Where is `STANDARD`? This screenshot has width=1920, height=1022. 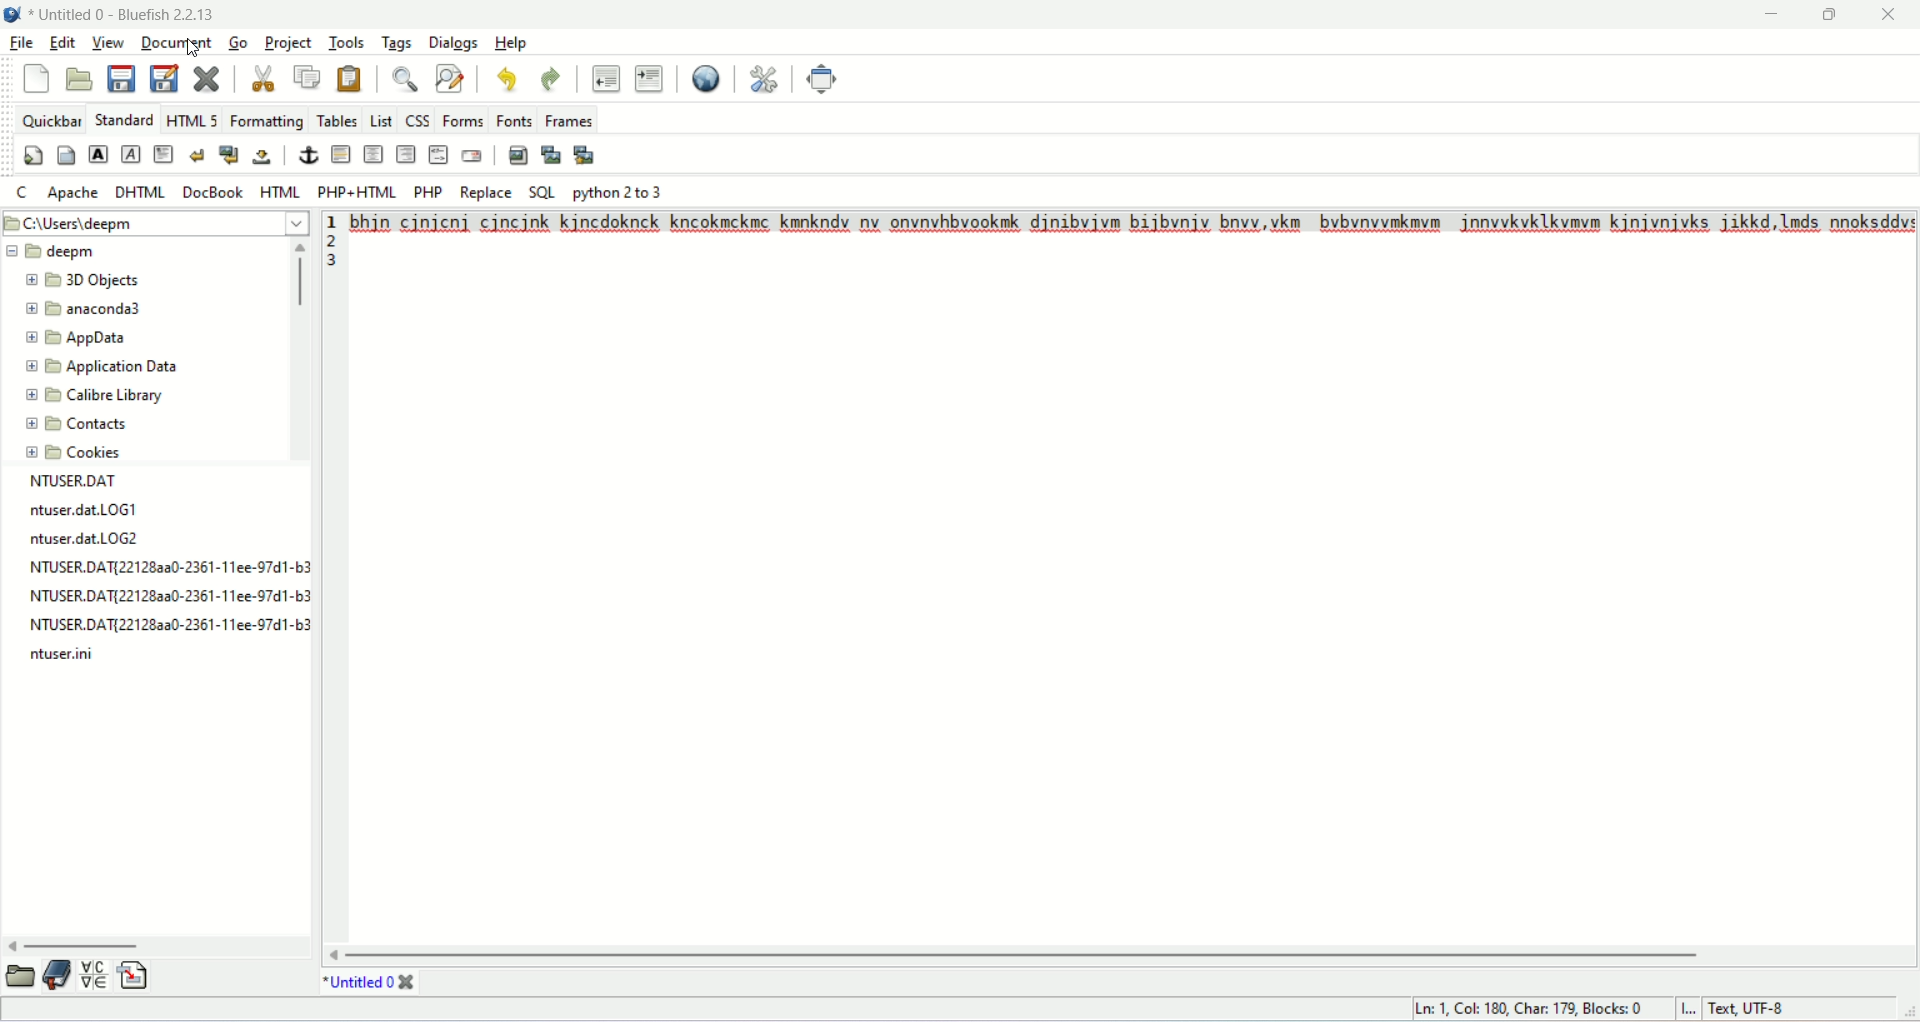
STANDARD is located at coordinates (127, 116).